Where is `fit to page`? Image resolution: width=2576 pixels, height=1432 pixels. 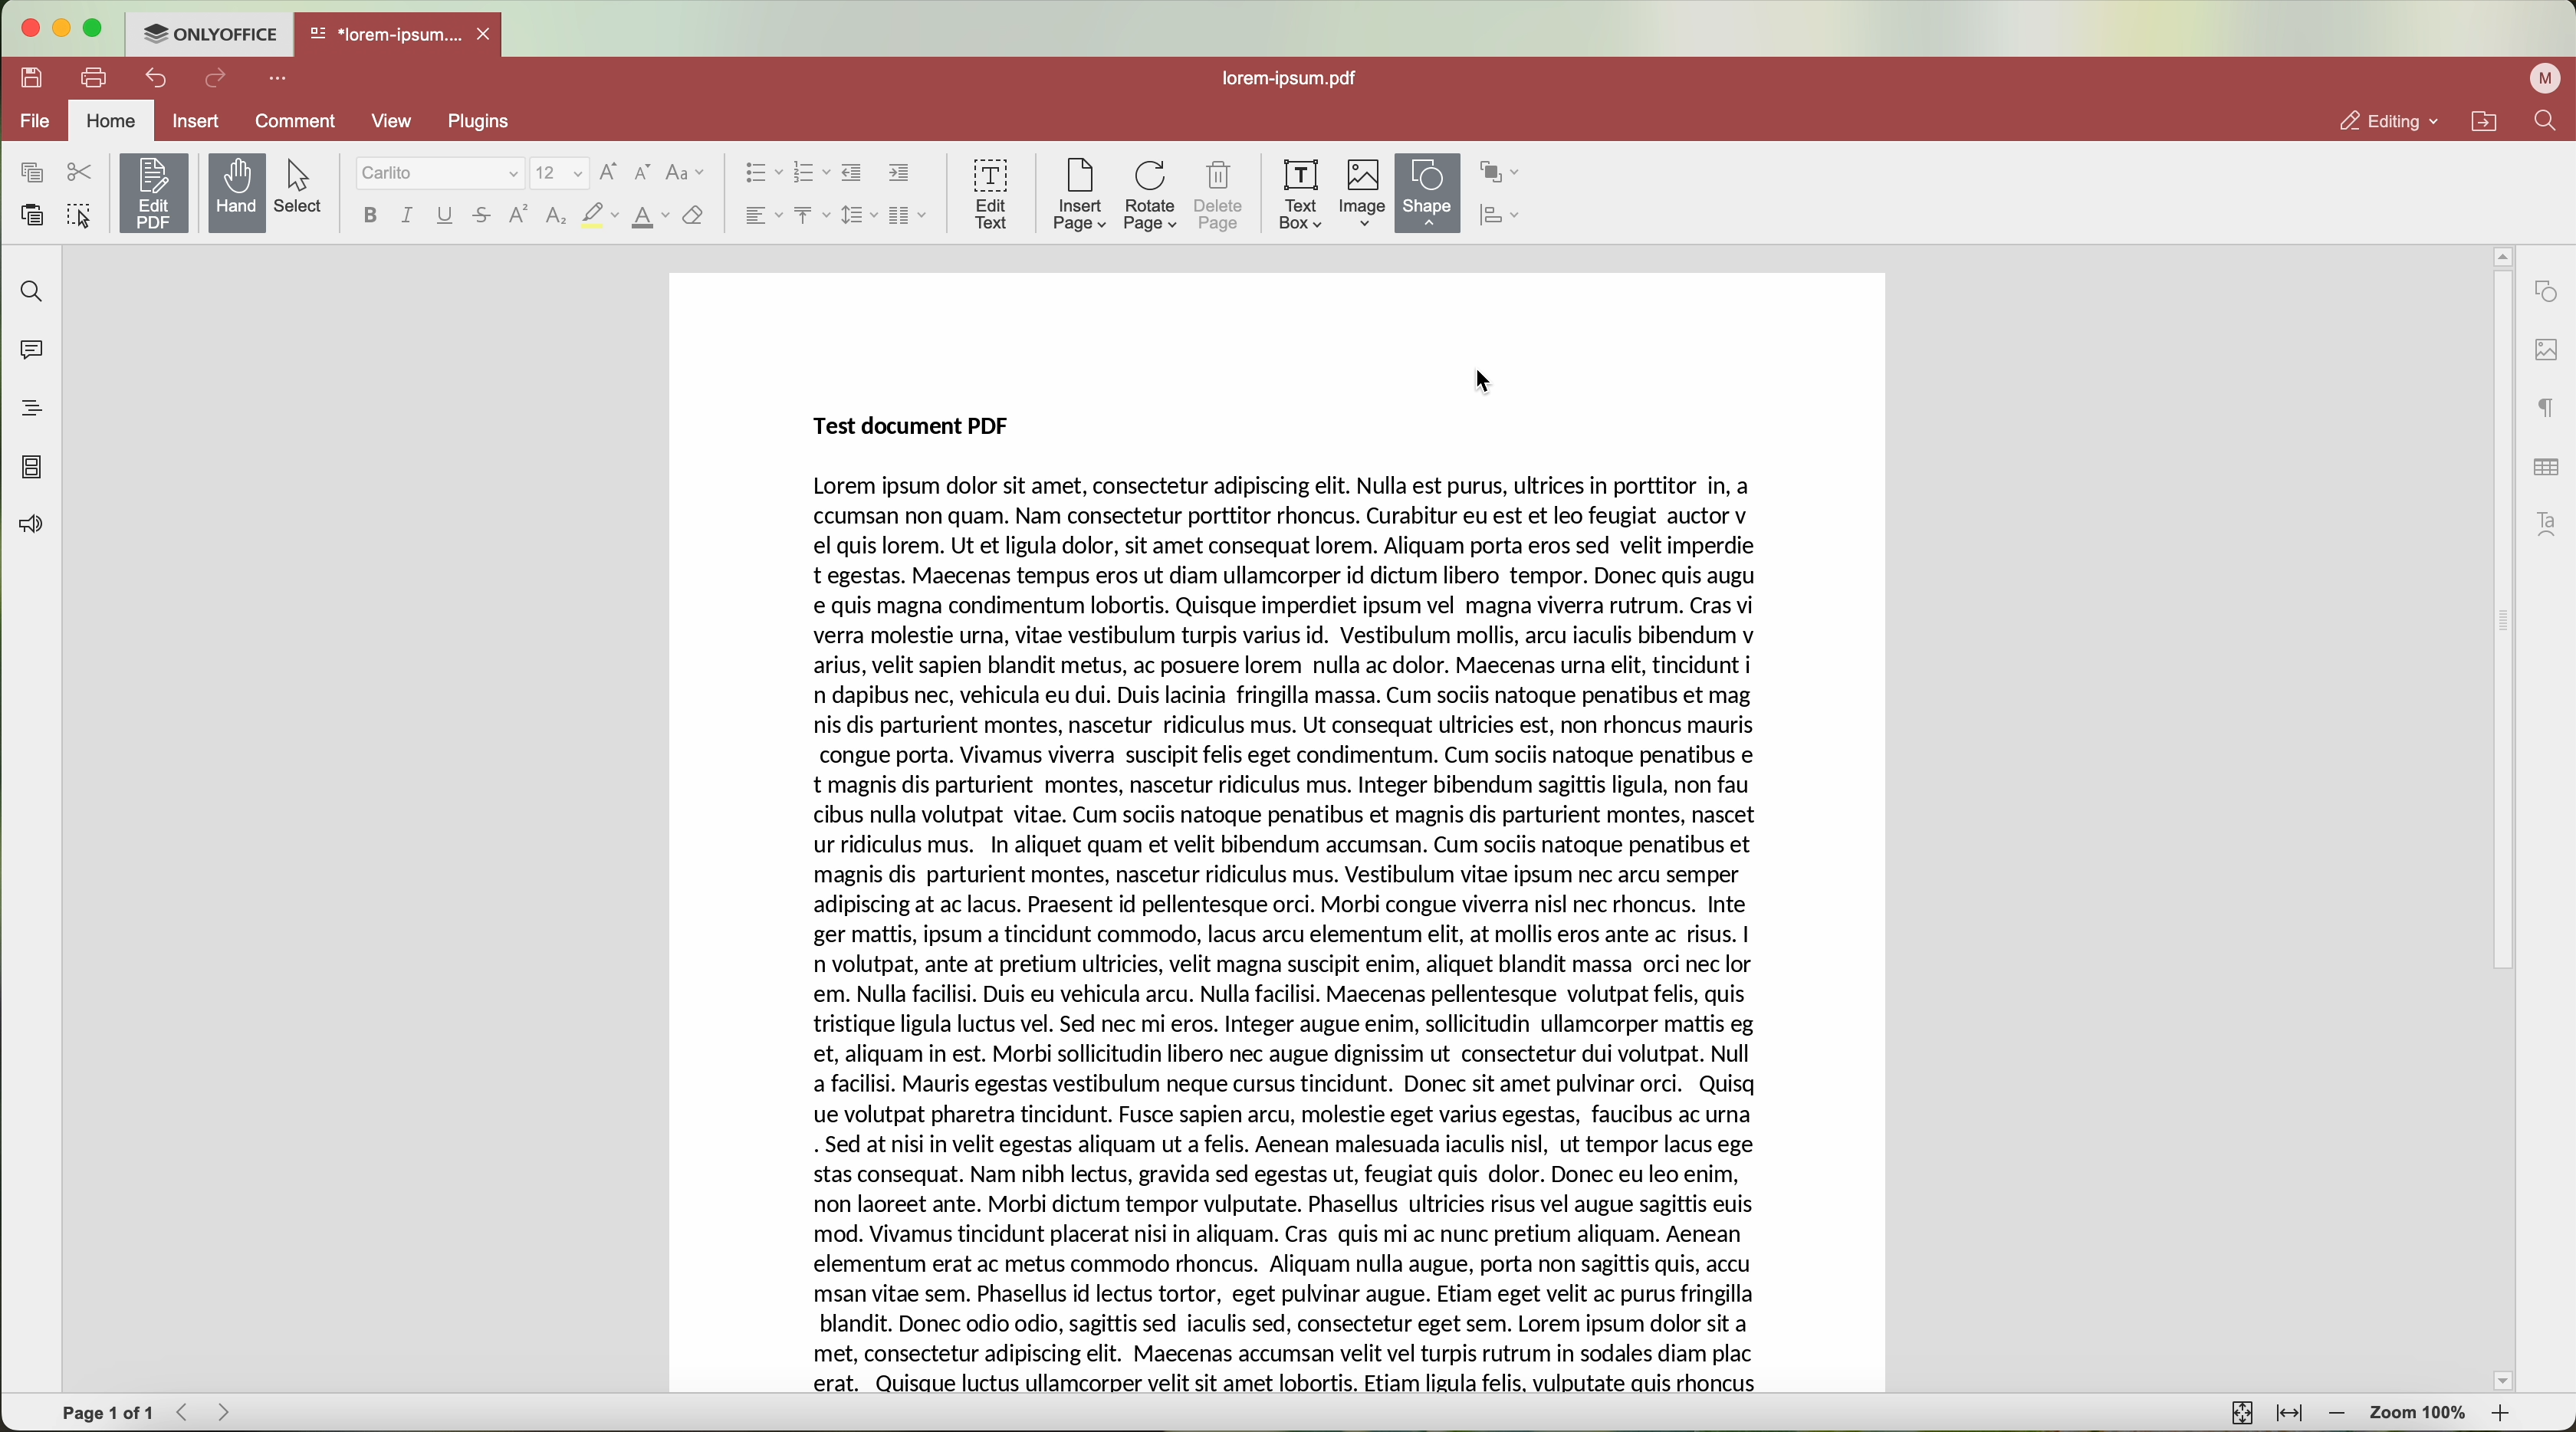
fit to page is located at coordinates (2239, 1413).